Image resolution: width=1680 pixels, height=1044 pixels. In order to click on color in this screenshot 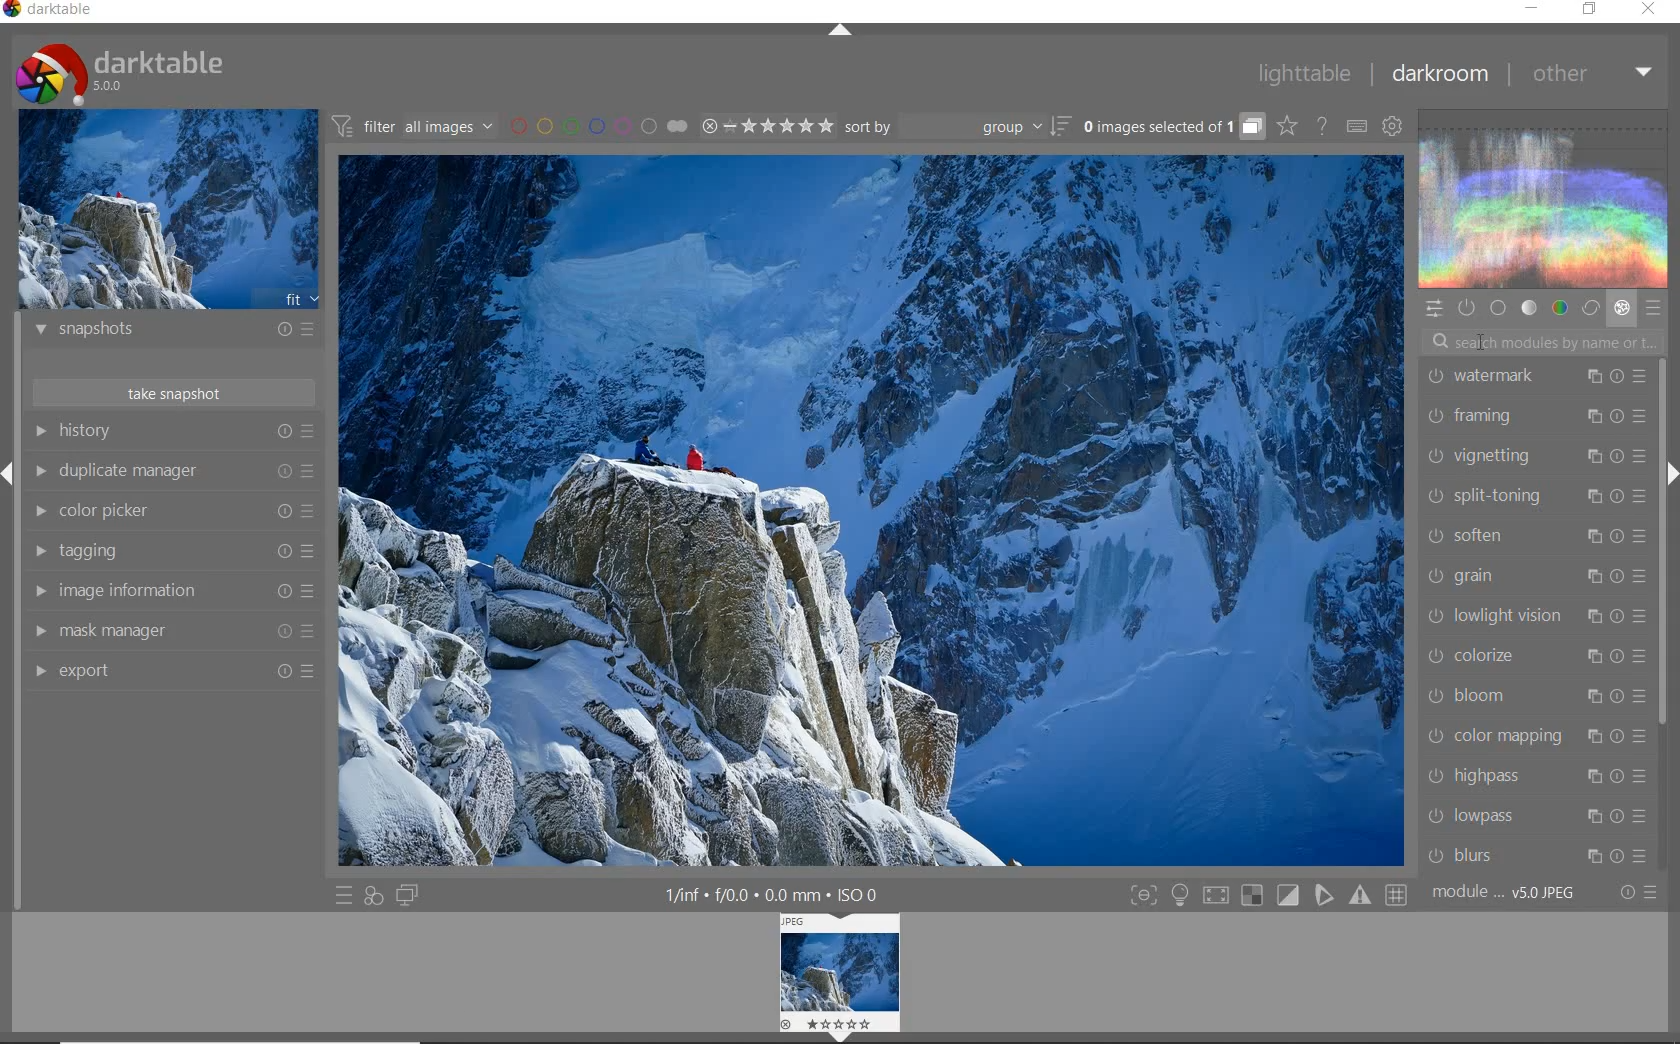, I will do `click(1561, 307)`.